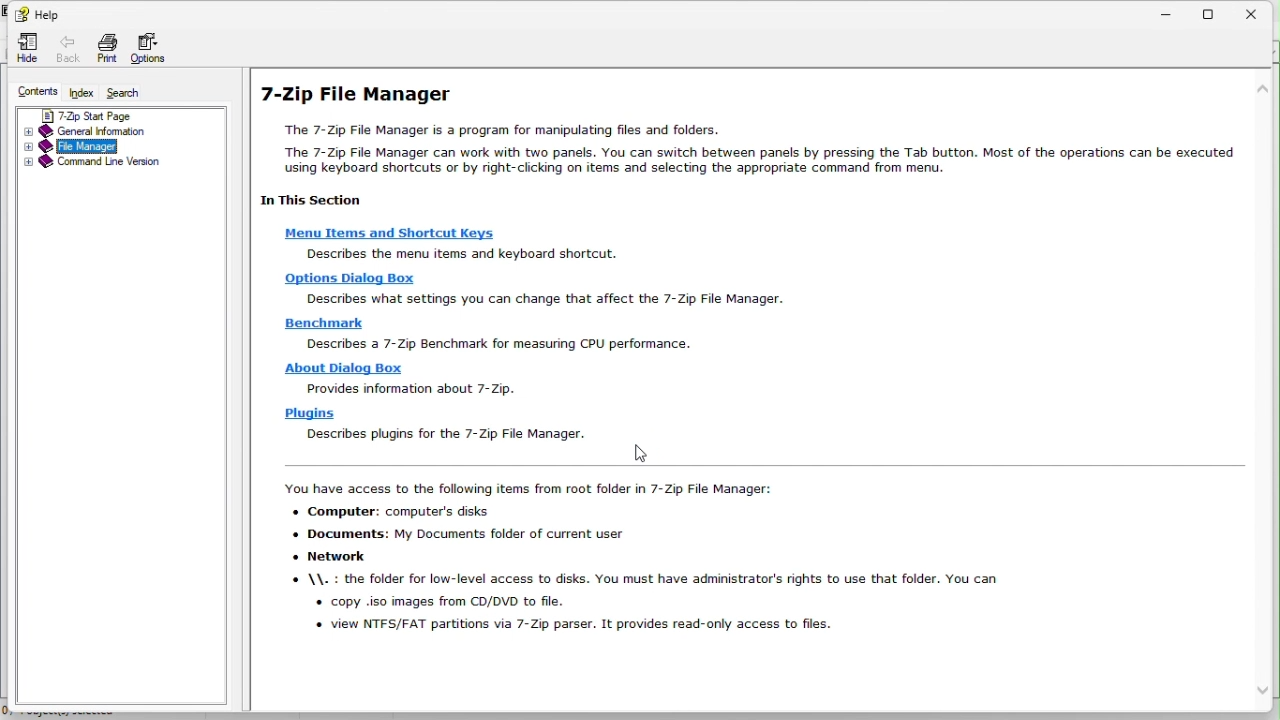 The height and width of the screenshot is (720, 1280). Describe the element at coordinates (1166, 13) in the screenshot. I see `Minimize` at that location.